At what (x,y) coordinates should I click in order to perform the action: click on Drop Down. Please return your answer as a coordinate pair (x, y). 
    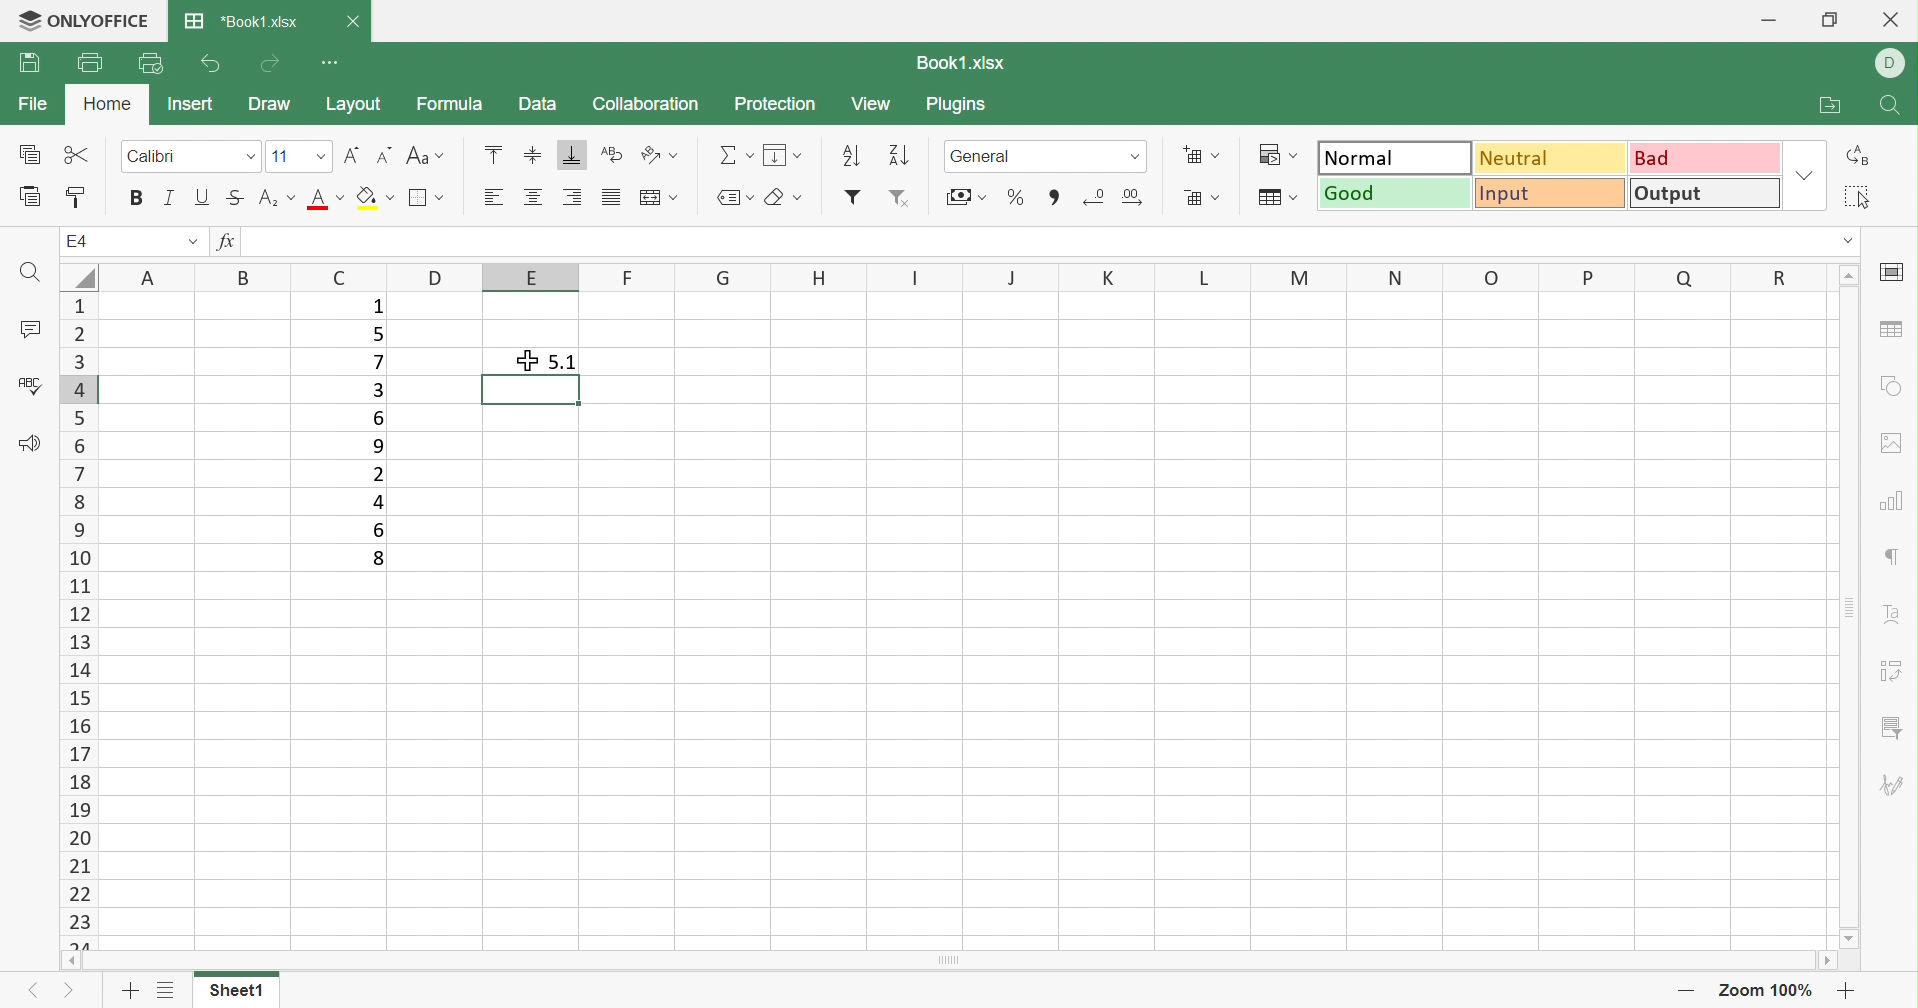
    Looking at the image, I should click on (191, 244).